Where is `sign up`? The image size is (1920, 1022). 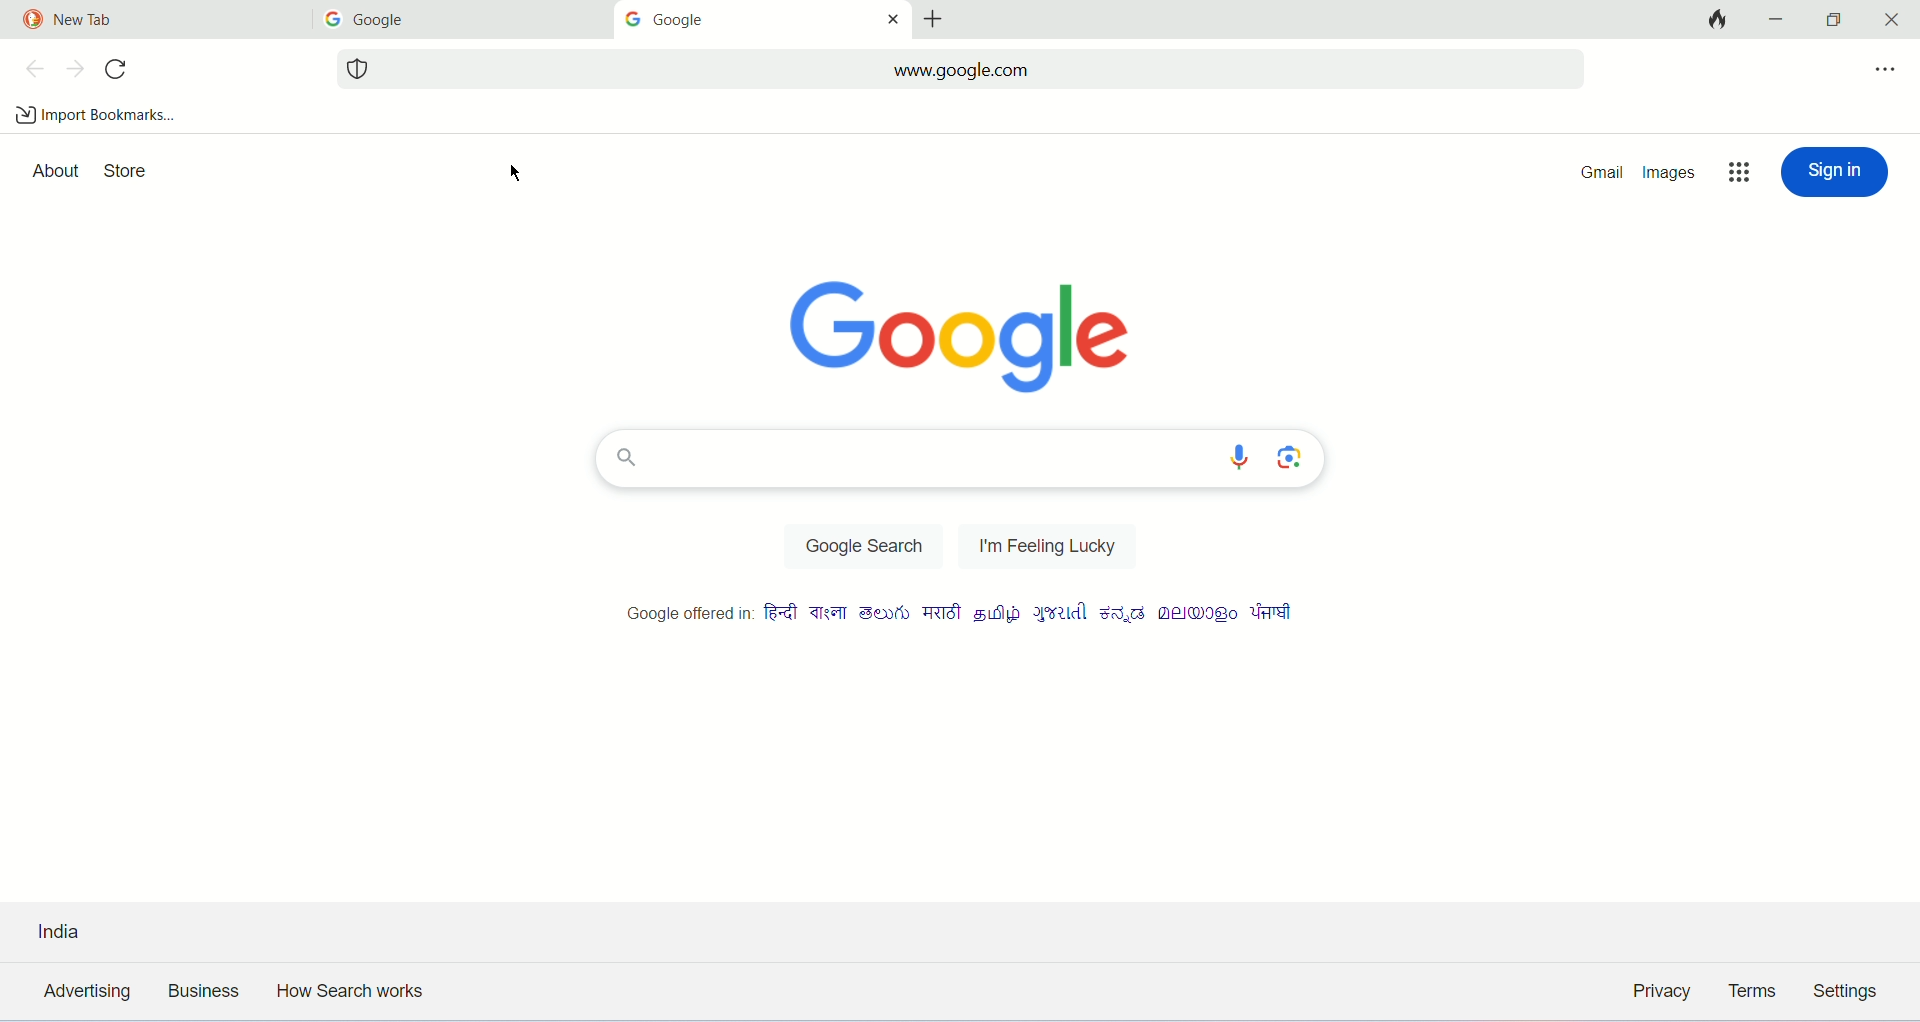
sign up is located at coordinates (1837, 174).